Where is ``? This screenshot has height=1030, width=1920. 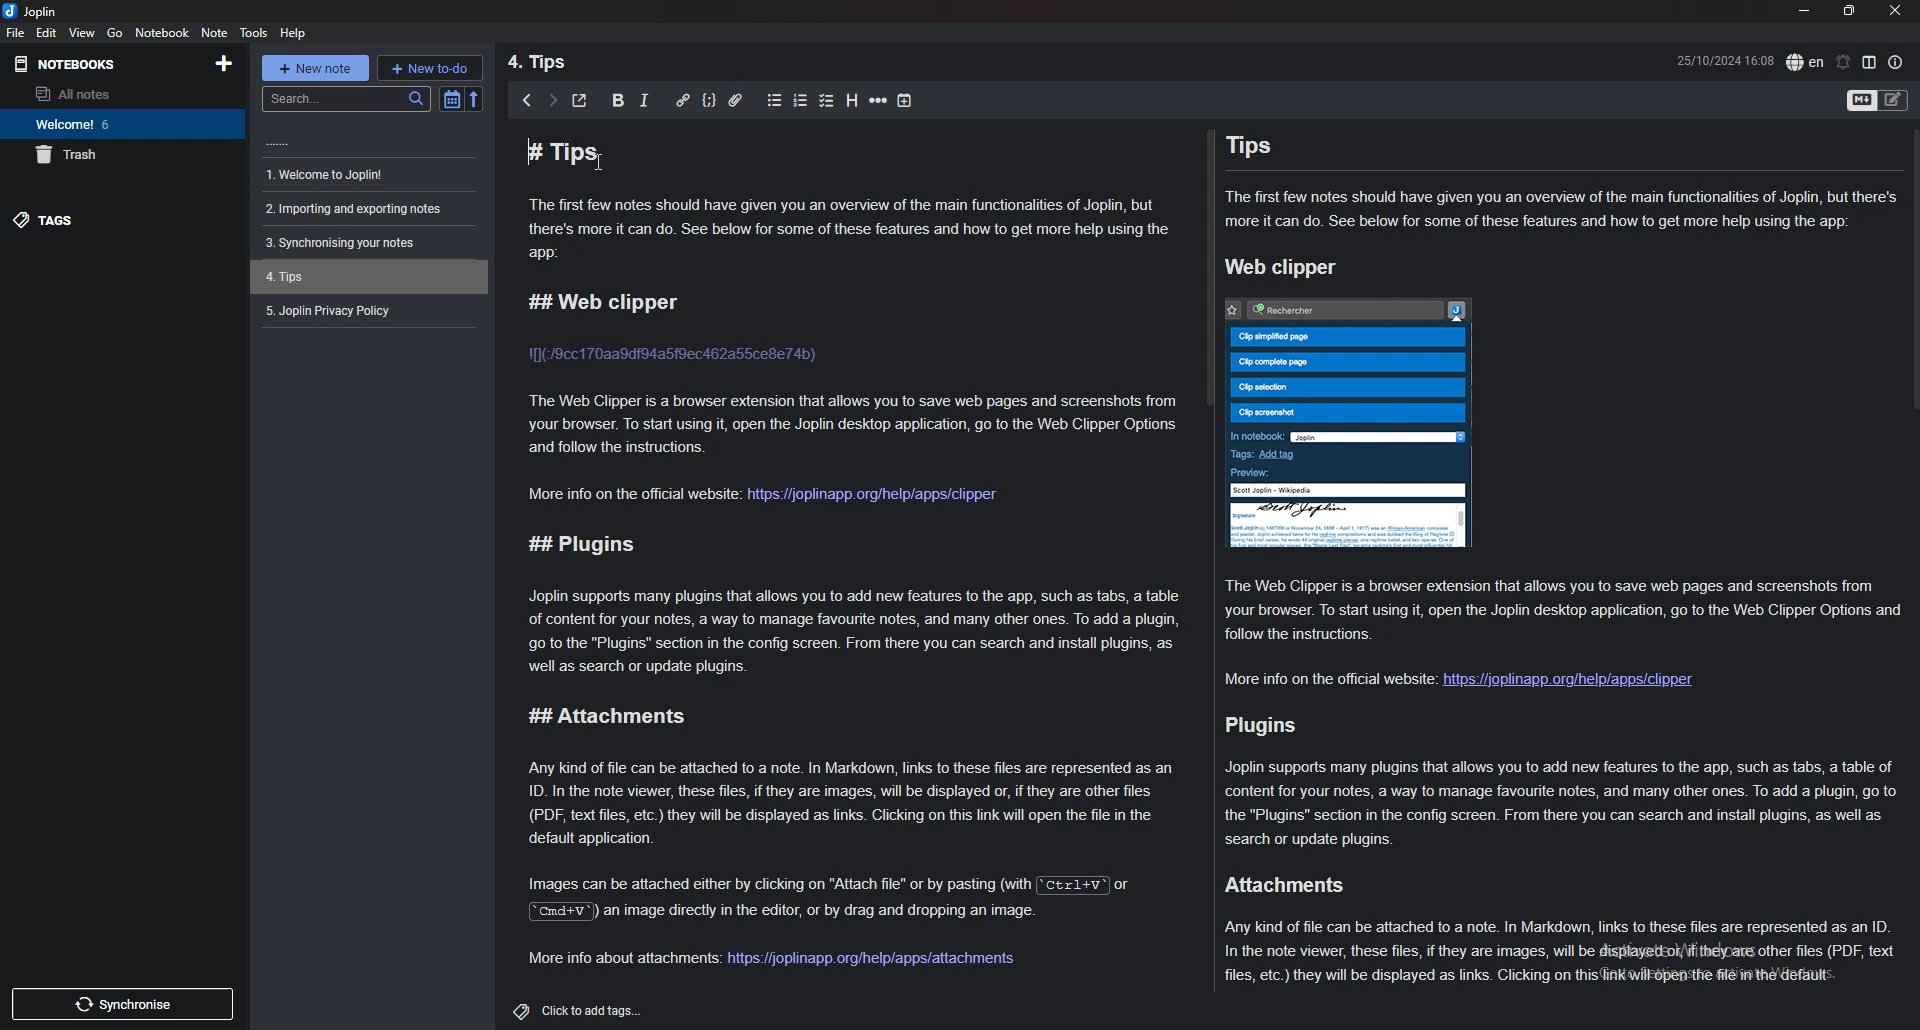  is located at coordinates (87, 95).